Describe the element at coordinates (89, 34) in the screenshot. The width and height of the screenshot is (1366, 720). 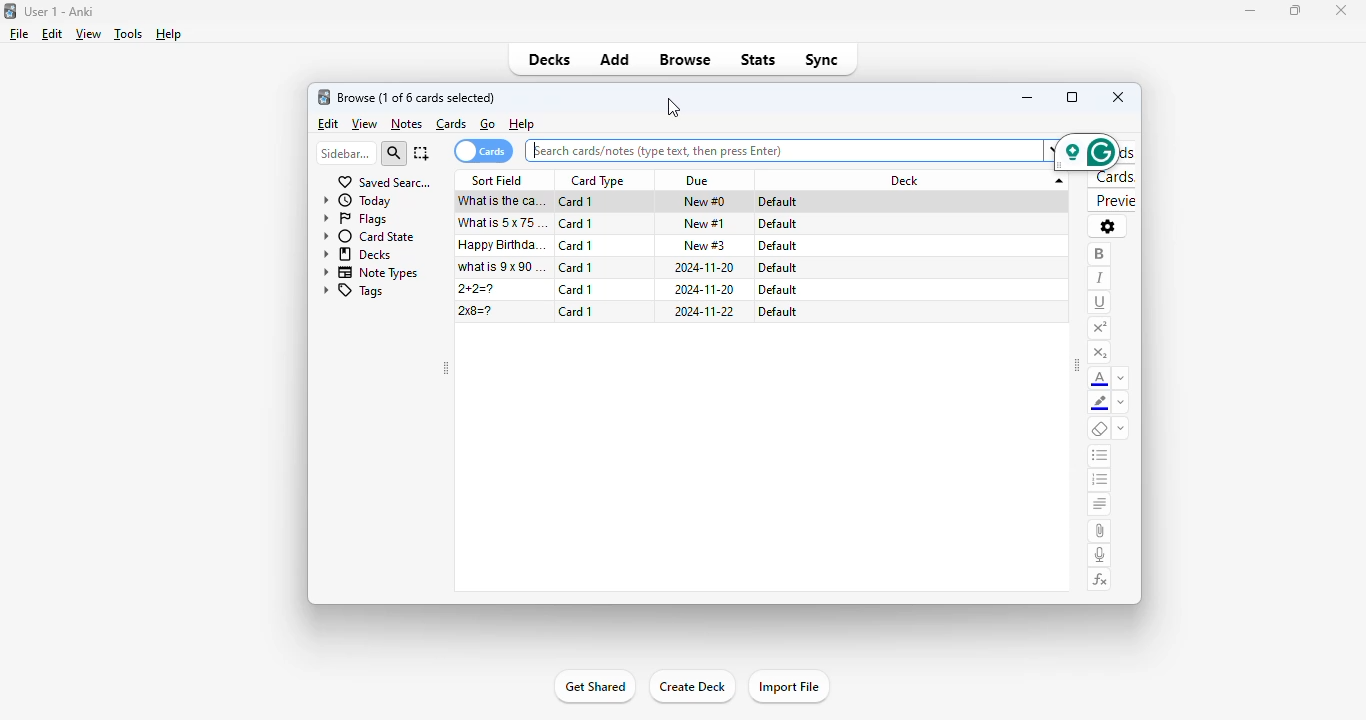
I see `view` at that location.